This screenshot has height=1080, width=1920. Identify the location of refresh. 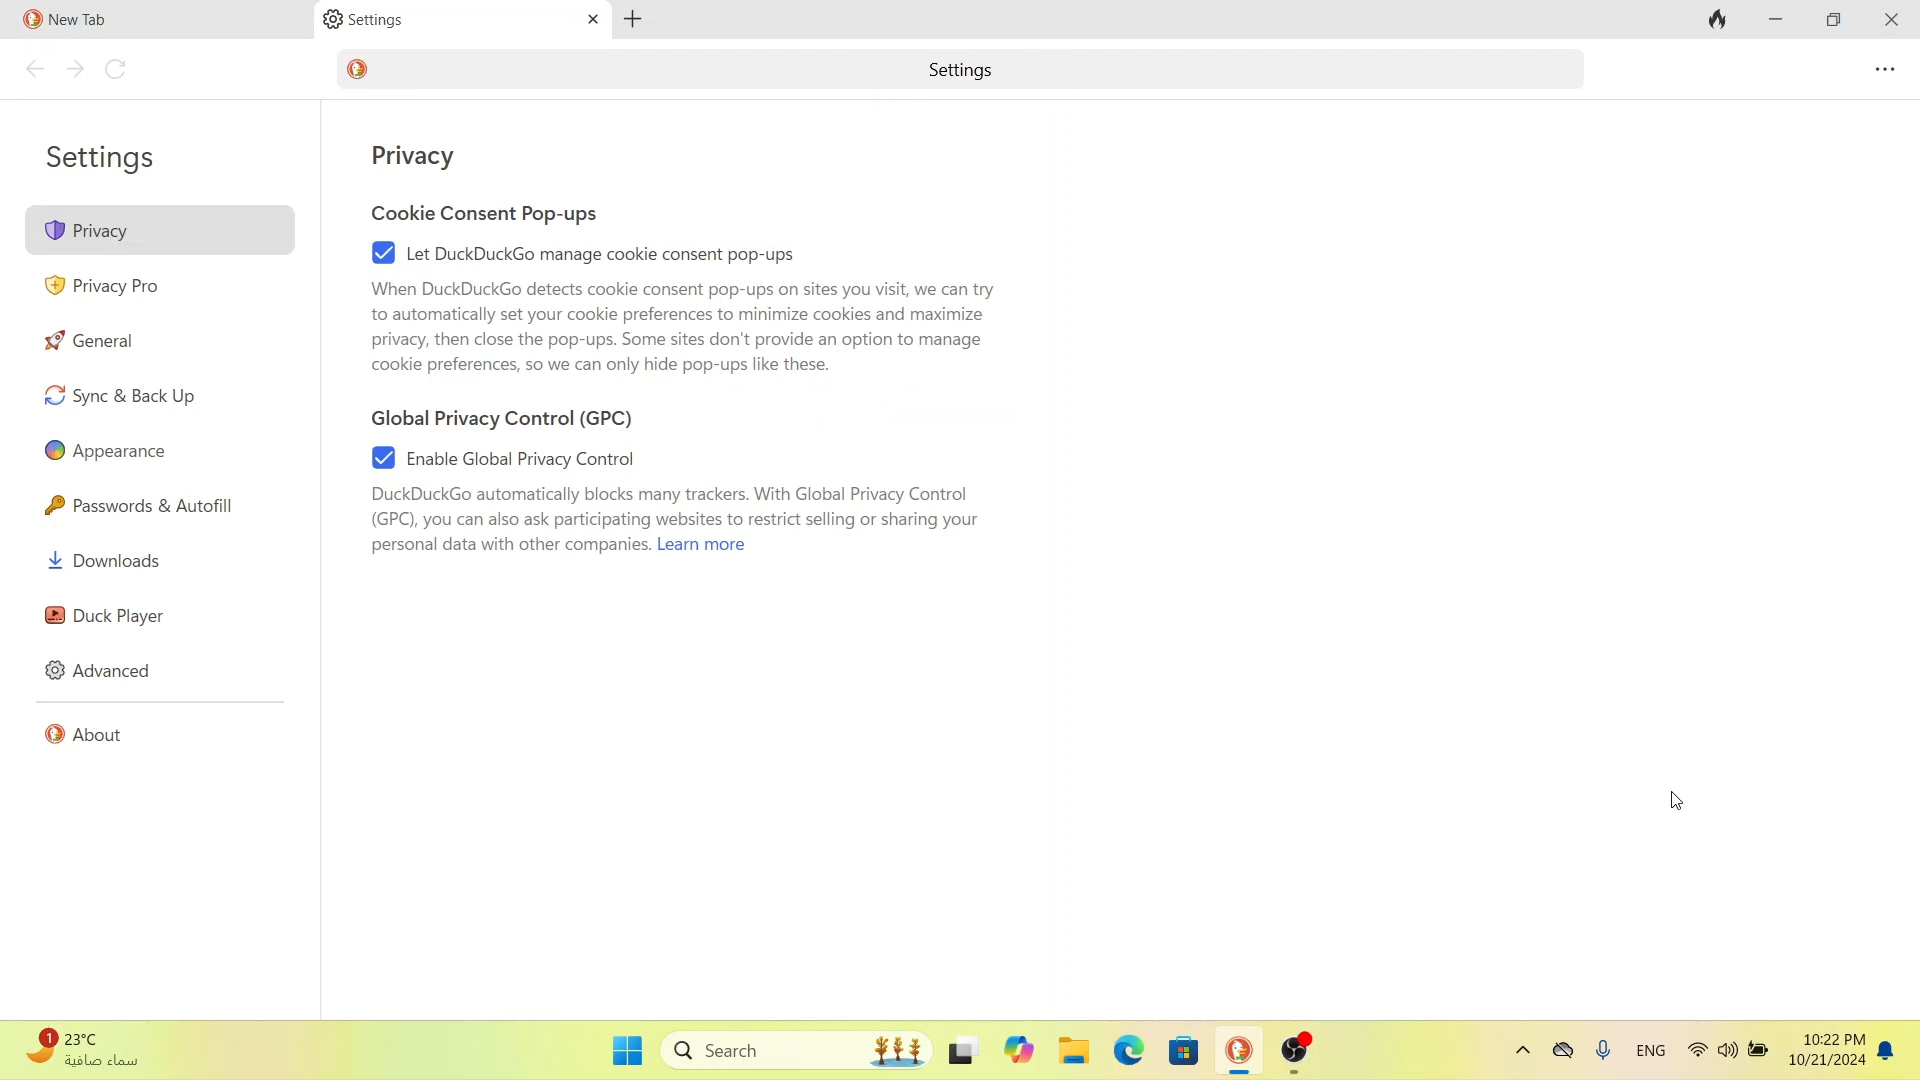
(117, 69).